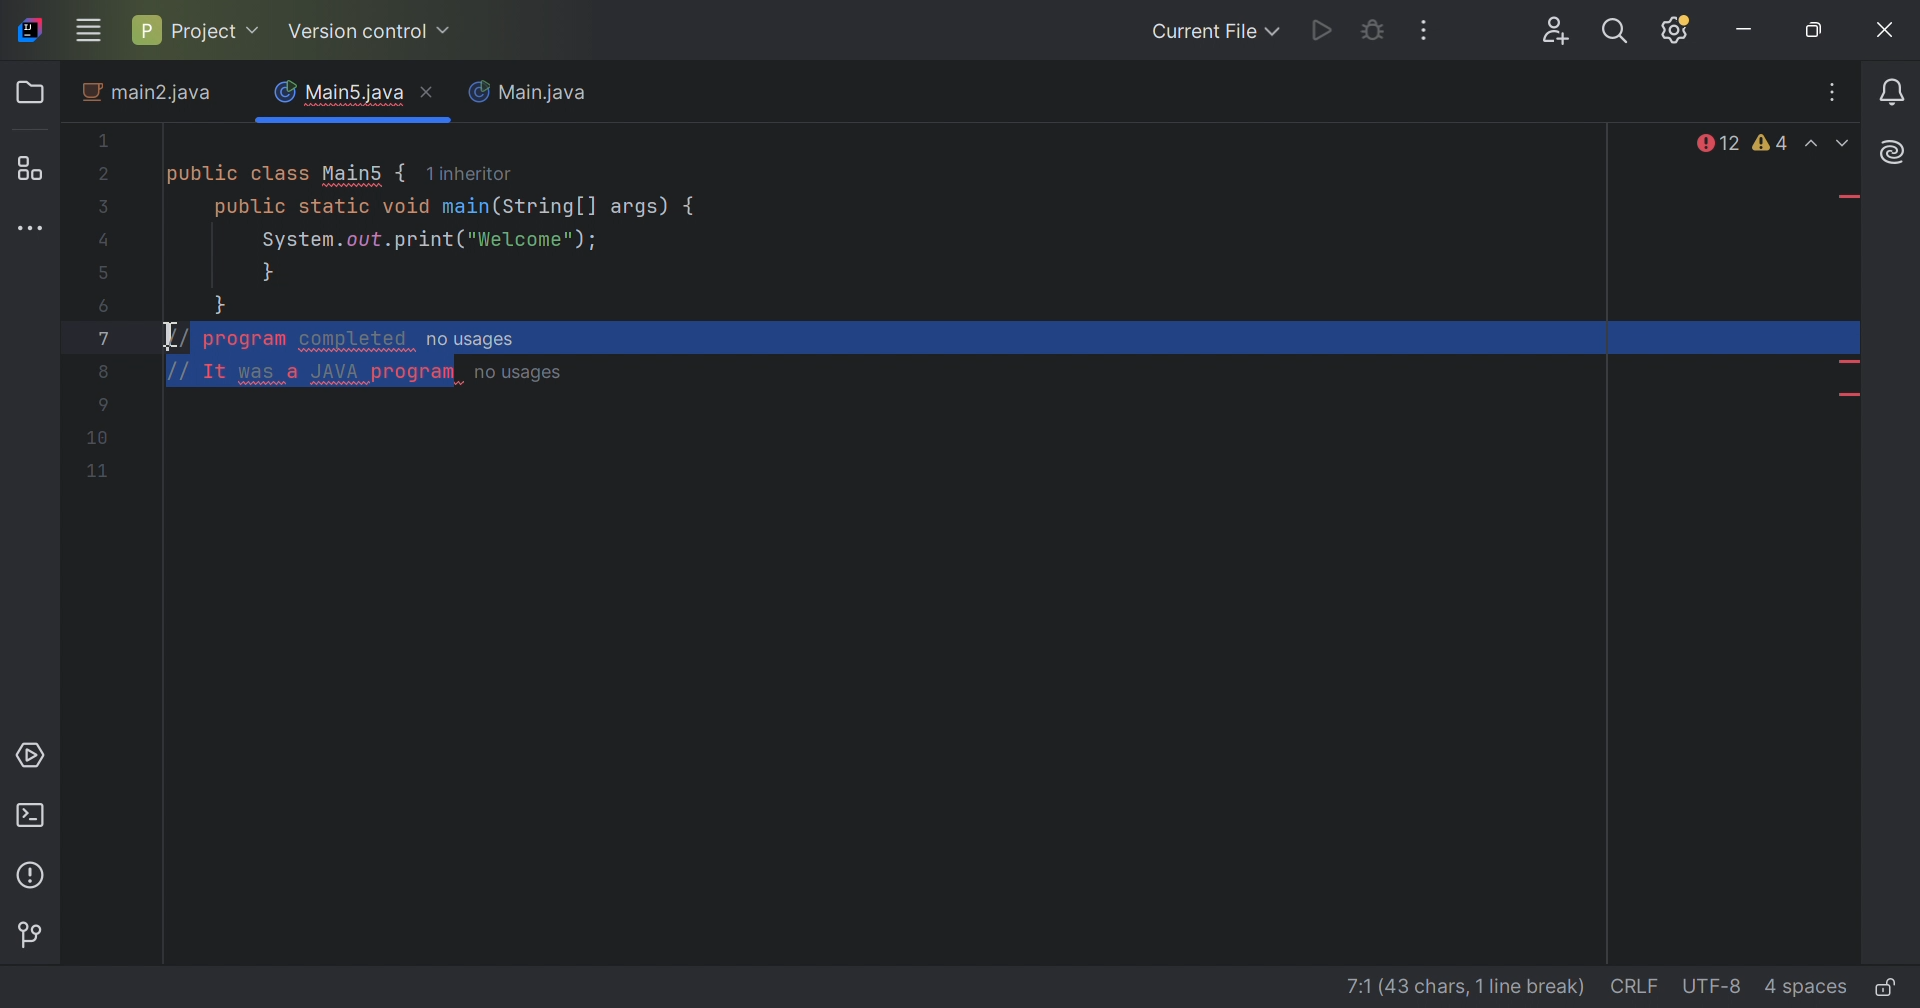  What do you see at coordinates (1846, 148) in the screenshot?
I see `Down arrow` at bounding box center [1846, 148].